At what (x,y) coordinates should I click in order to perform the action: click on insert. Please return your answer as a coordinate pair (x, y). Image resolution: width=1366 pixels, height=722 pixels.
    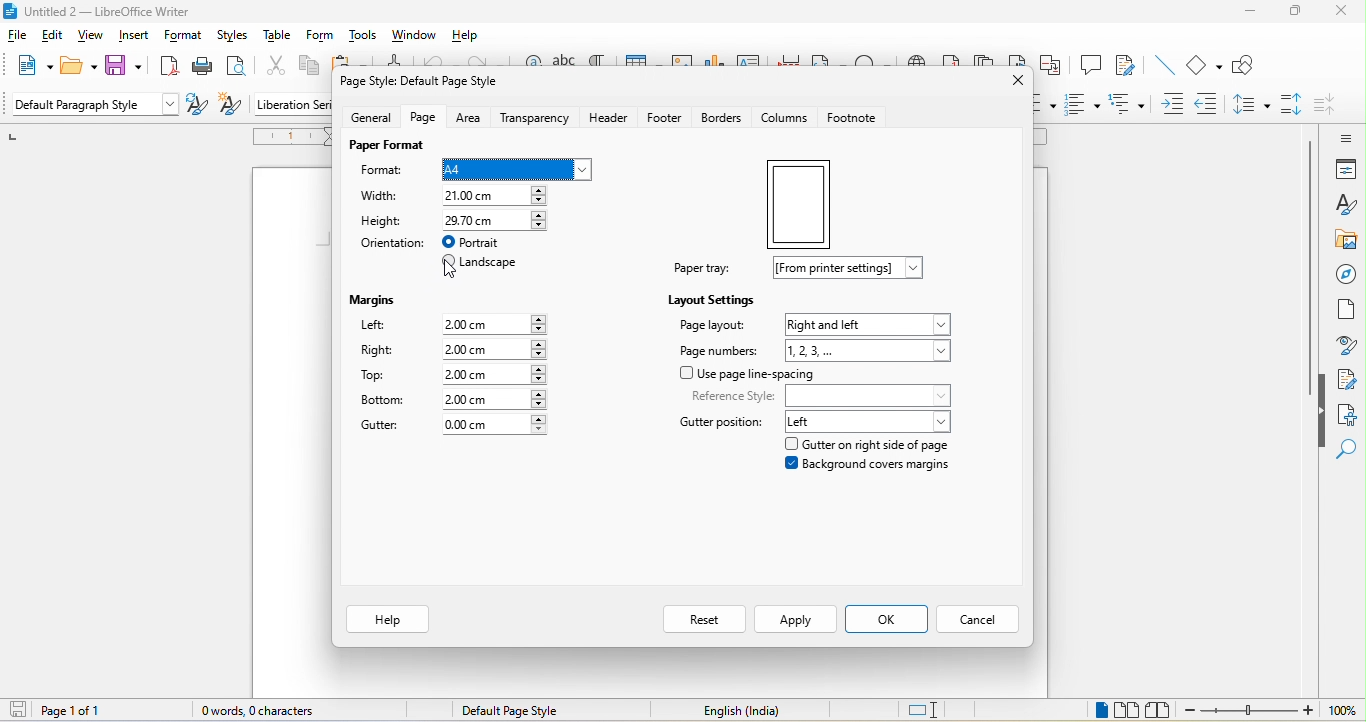
    Looking at the image, I should click on (132, 37).